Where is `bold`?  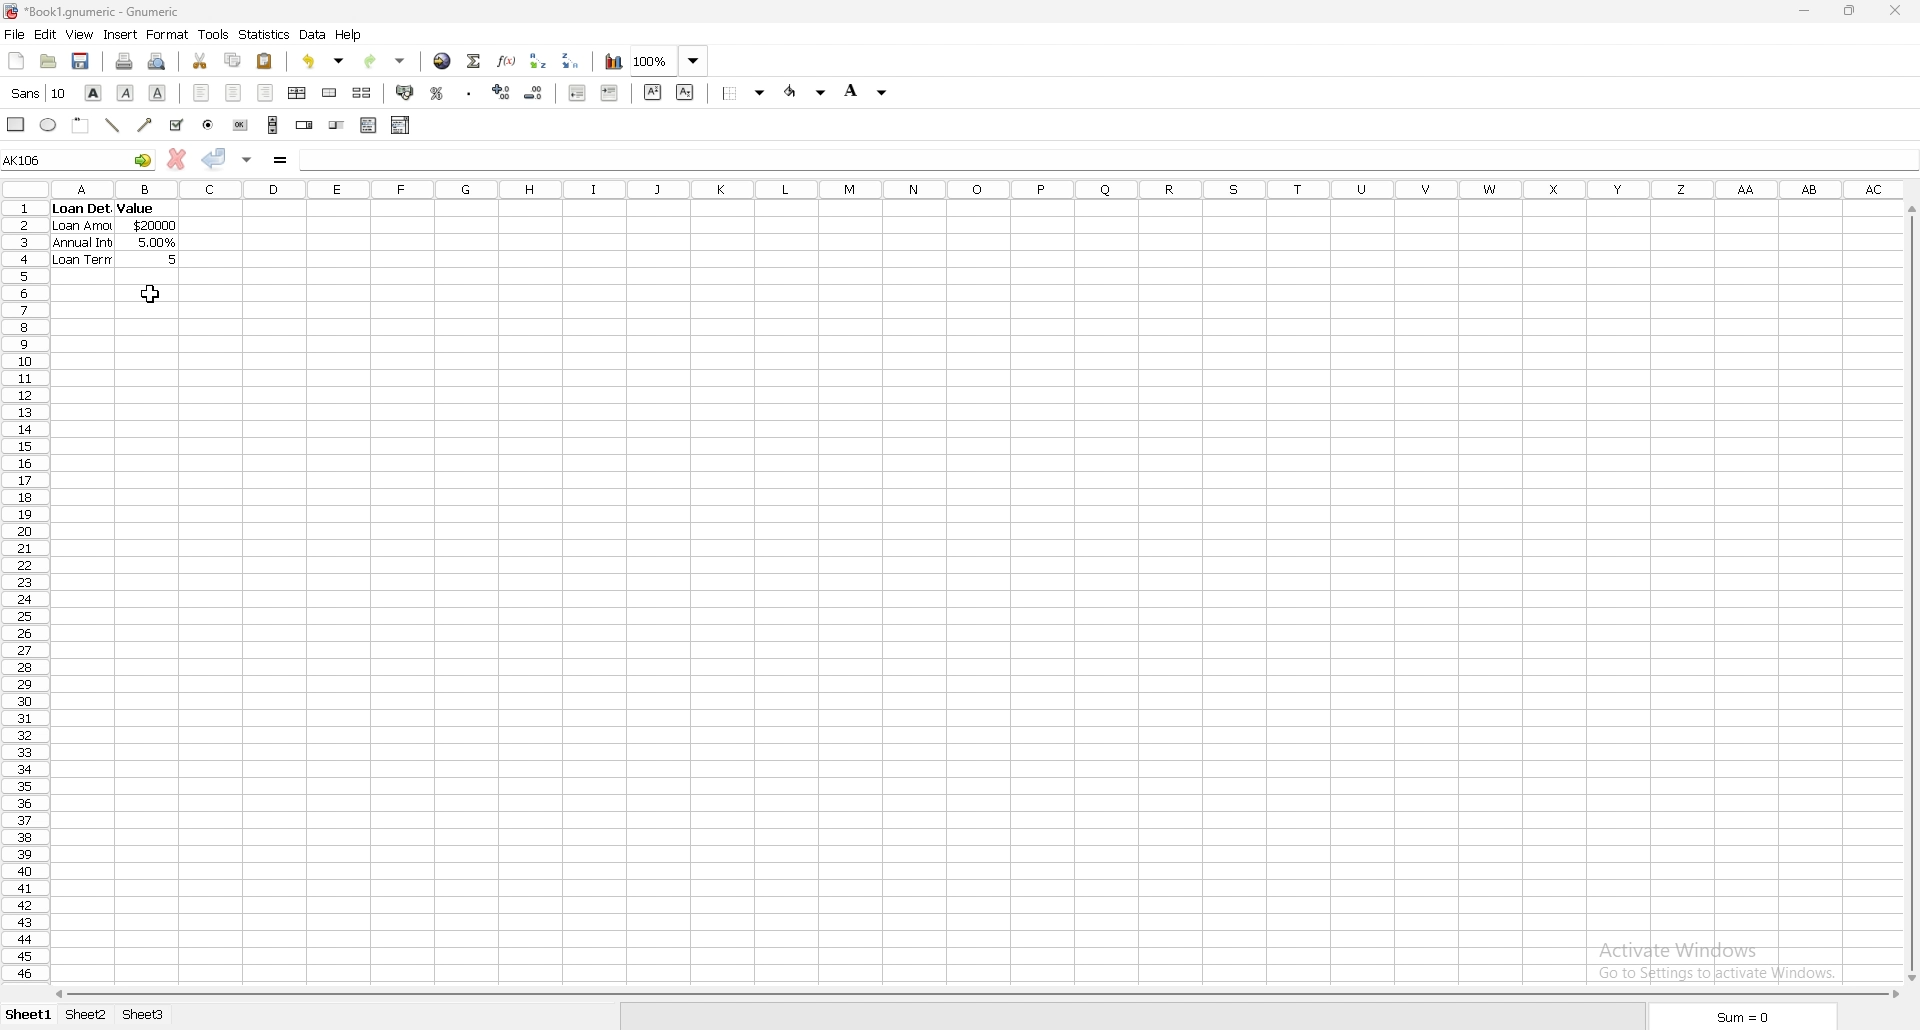
bold is located at coordinates (93, 92).